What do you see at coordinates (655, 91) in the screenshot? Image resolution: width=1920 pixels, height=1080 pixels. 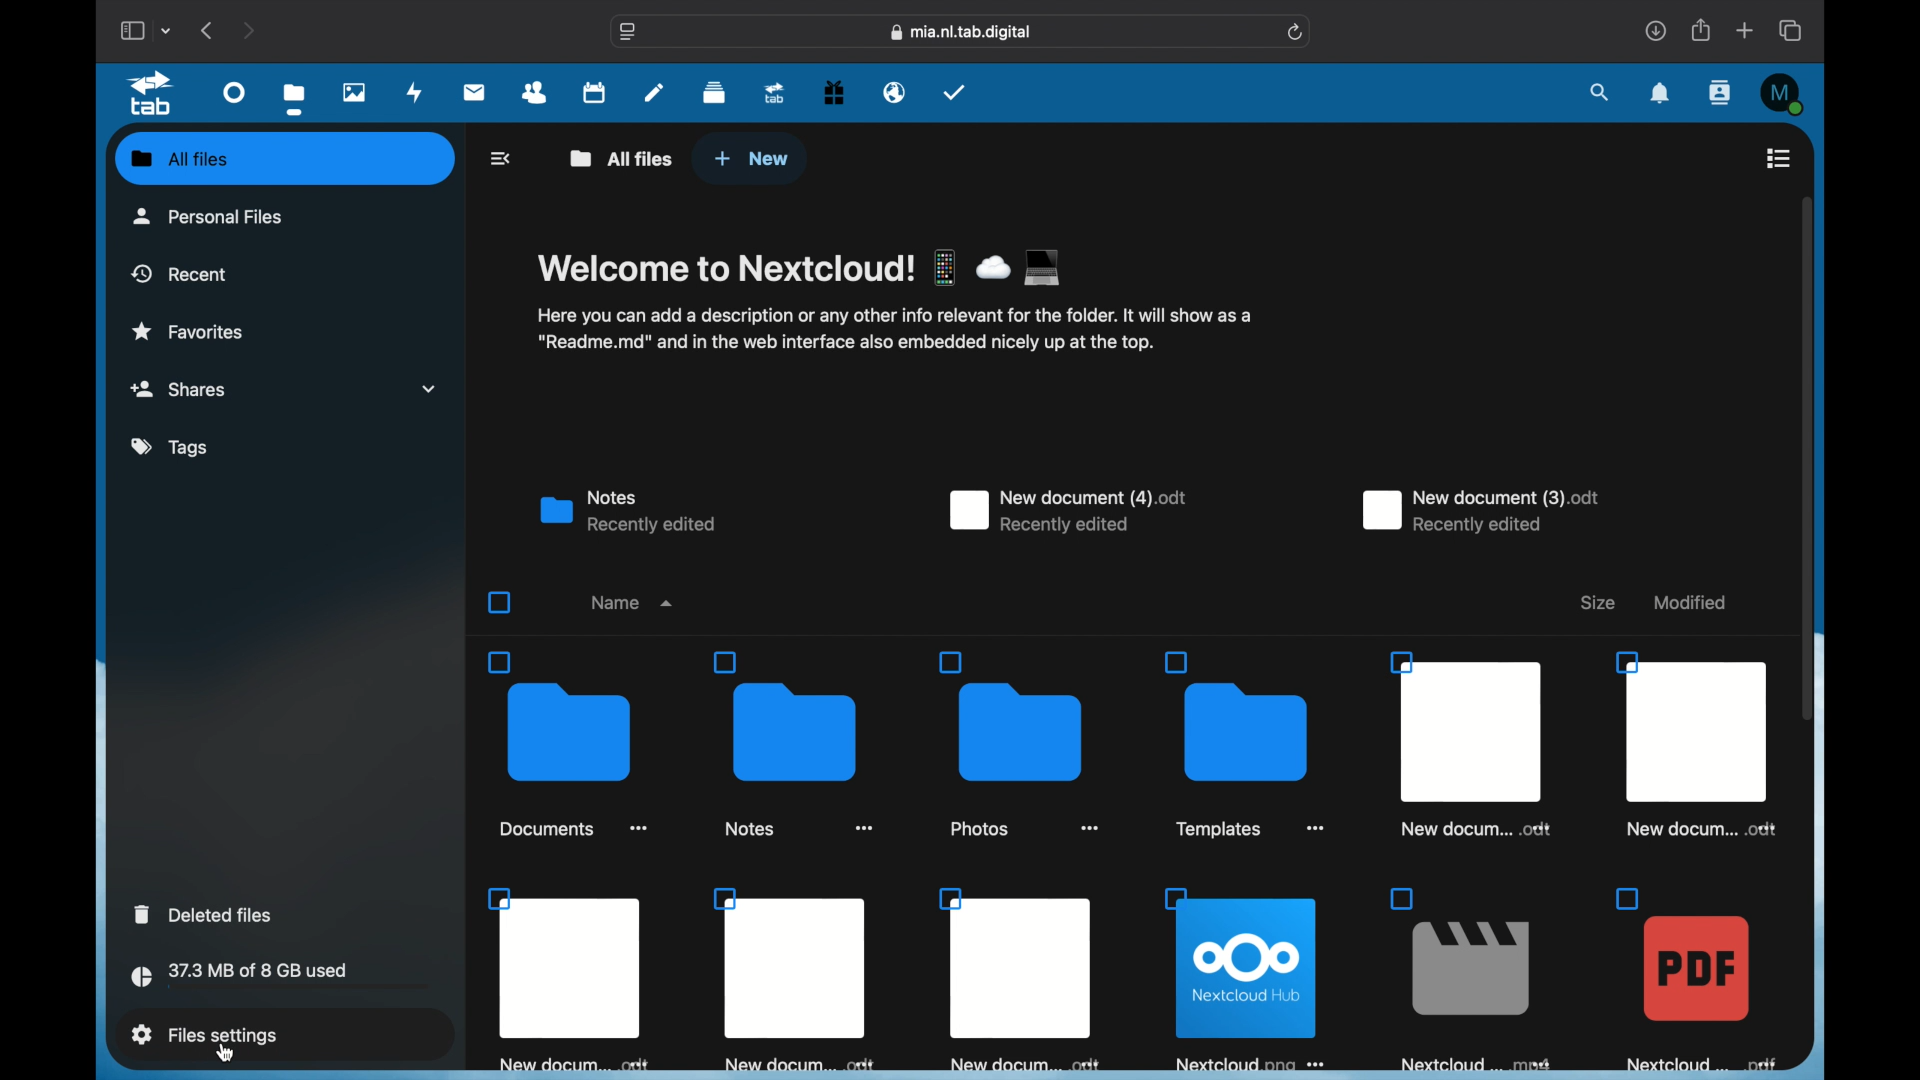 I see `notes` at bounding box center [655, 91].